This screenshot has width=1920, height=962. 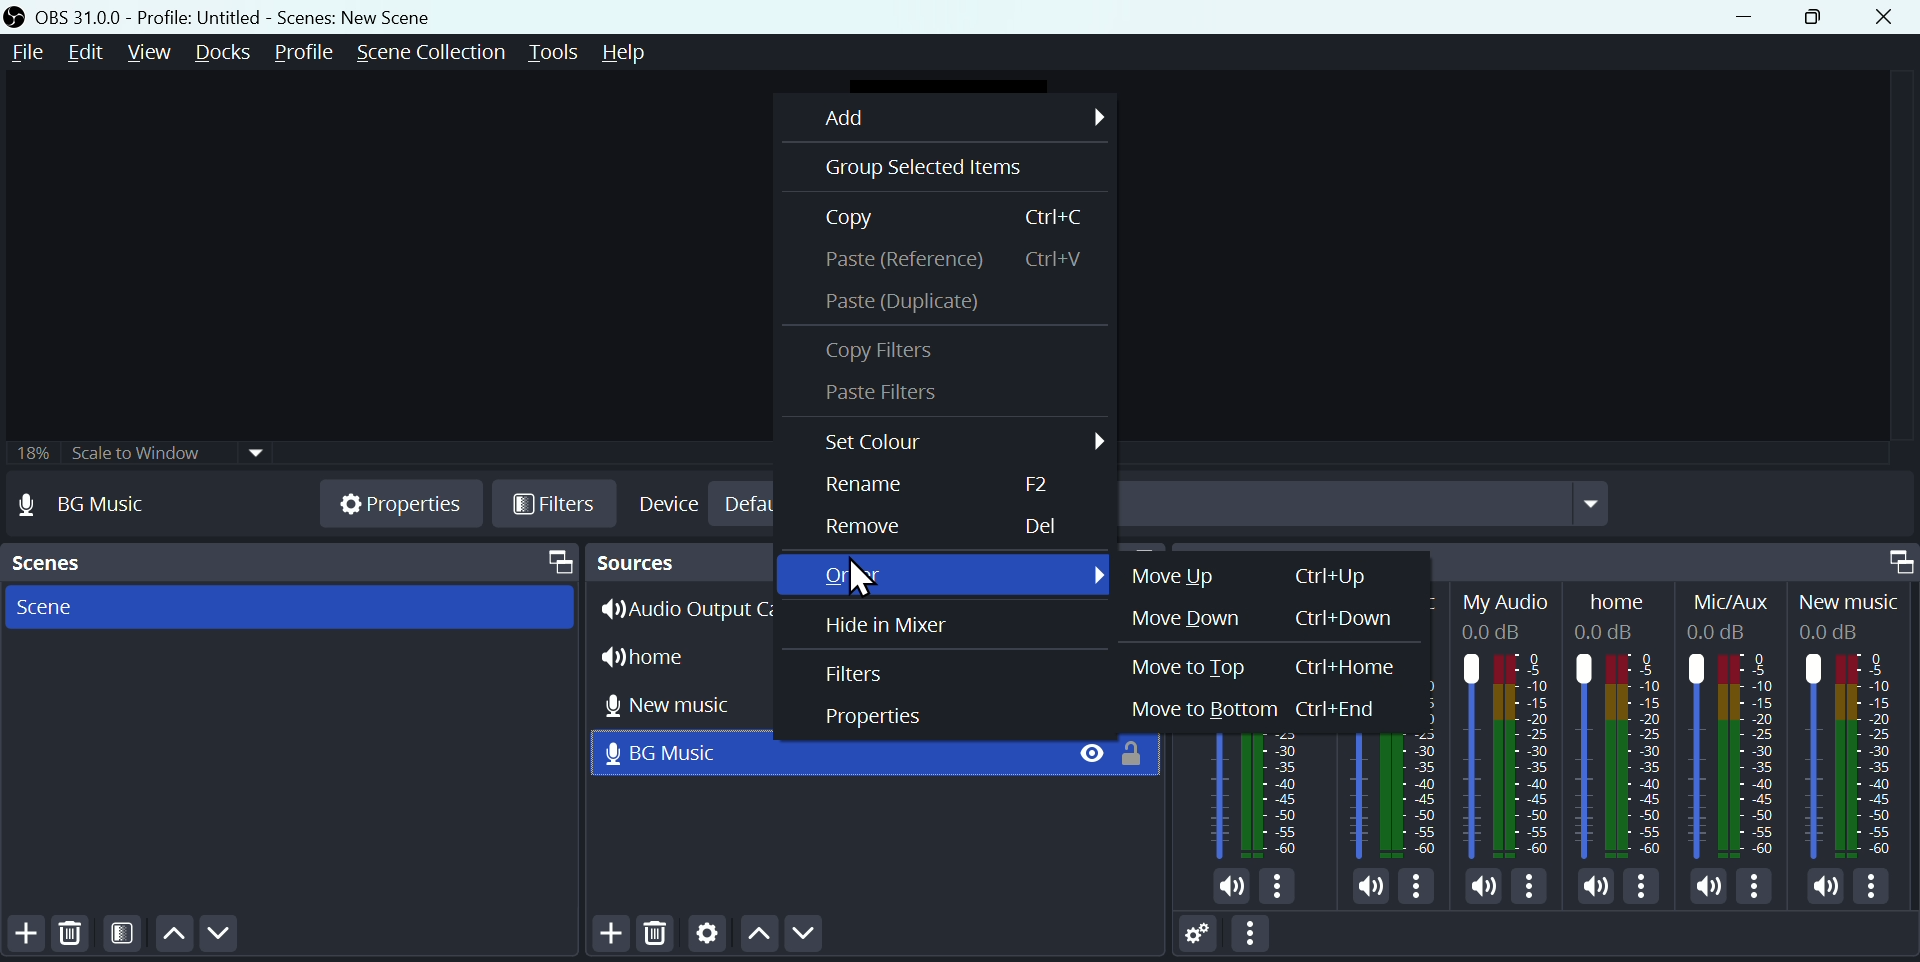 I want to click on Scene collection, so click(x=435, y=51).